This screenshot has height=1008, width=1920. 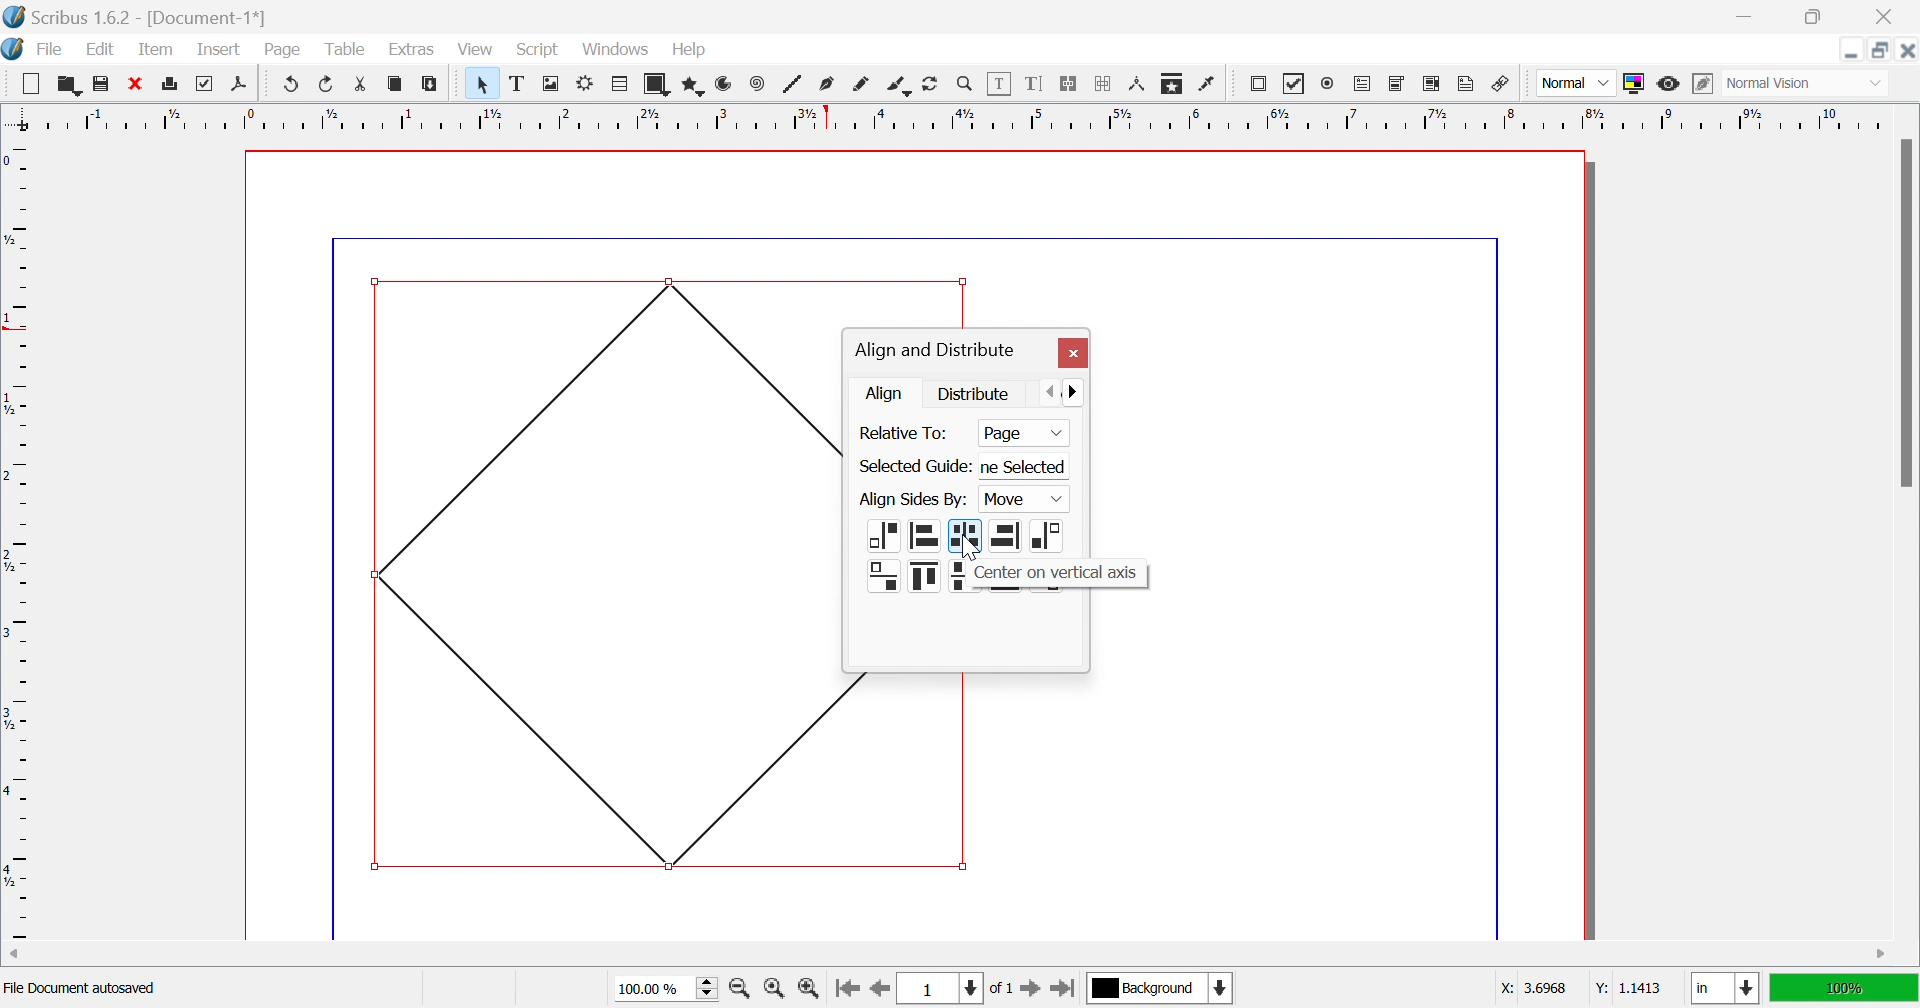 What do you see at coordinates (12, 49) in the screenshot?
I see `Scribus icon` at bounding box center [12, 49].